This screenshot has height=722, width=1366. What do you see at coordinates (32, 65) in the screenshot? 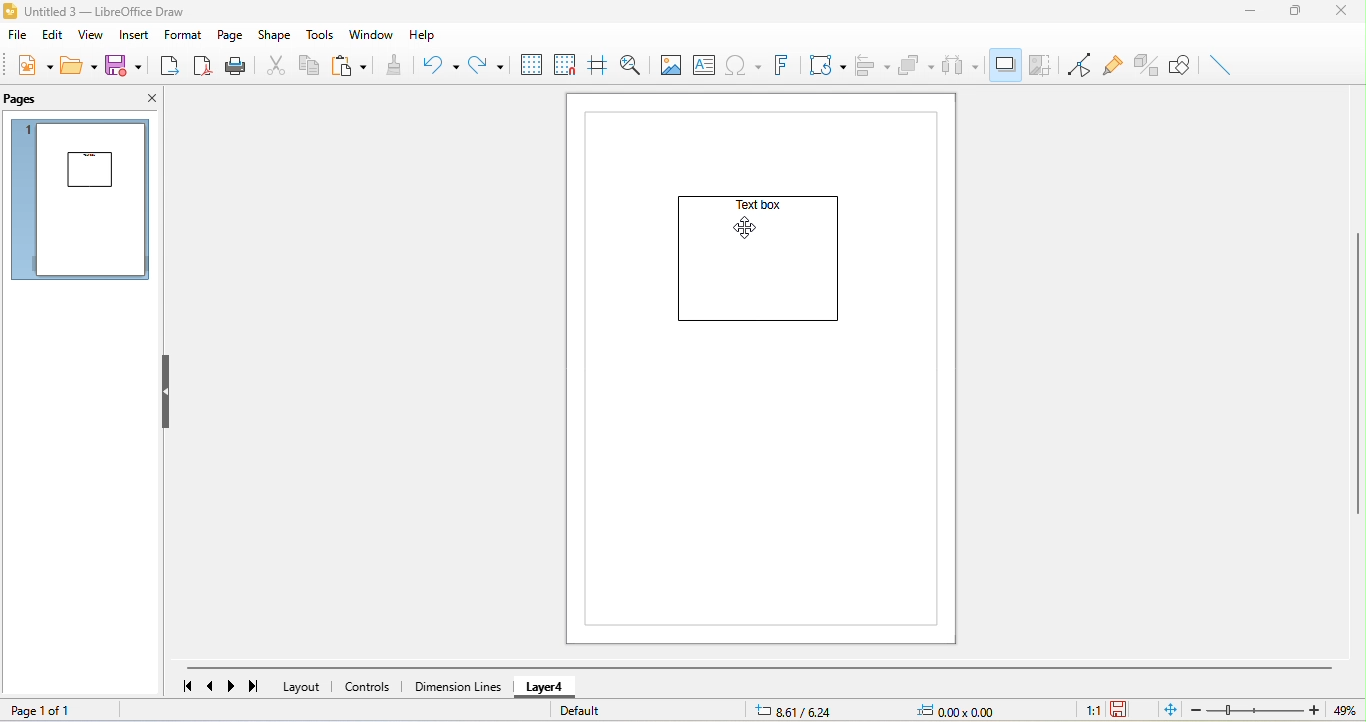
I see `new` at bounding box center [32, 65].